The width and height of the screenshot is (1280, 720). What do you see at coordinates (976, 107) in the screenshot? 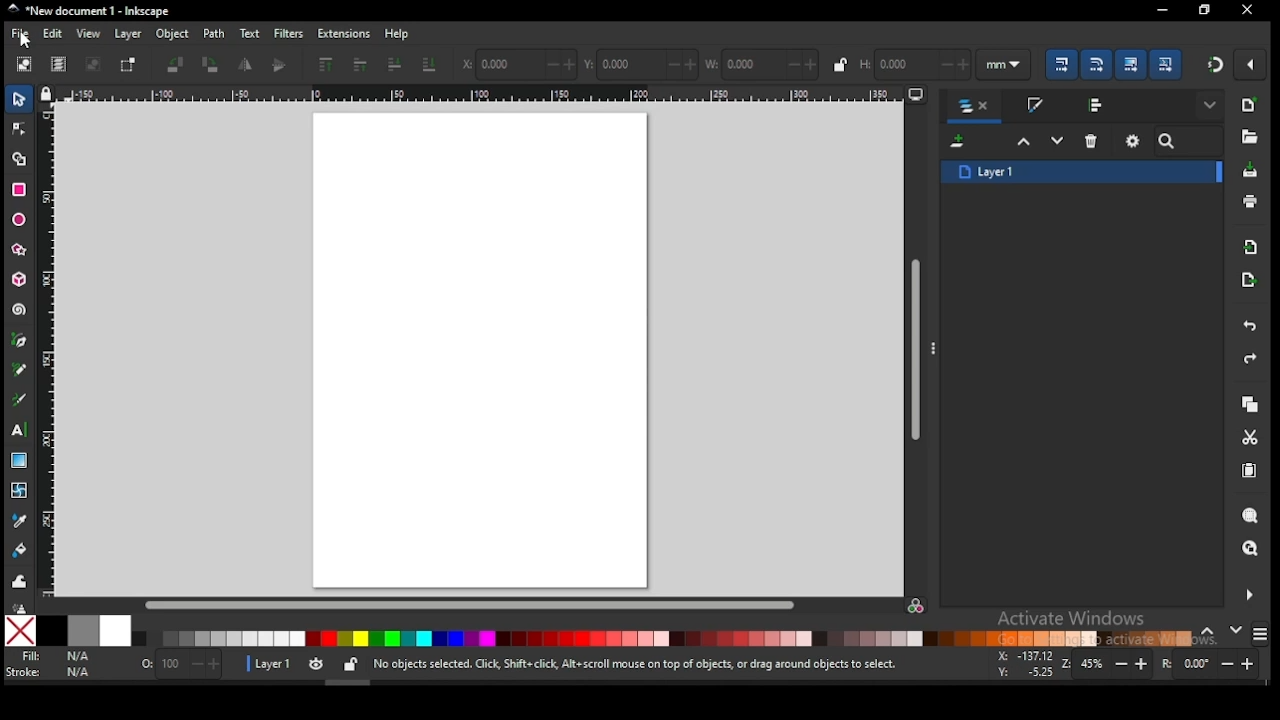
I see `layers and objects` at bounding box center [976, 107].